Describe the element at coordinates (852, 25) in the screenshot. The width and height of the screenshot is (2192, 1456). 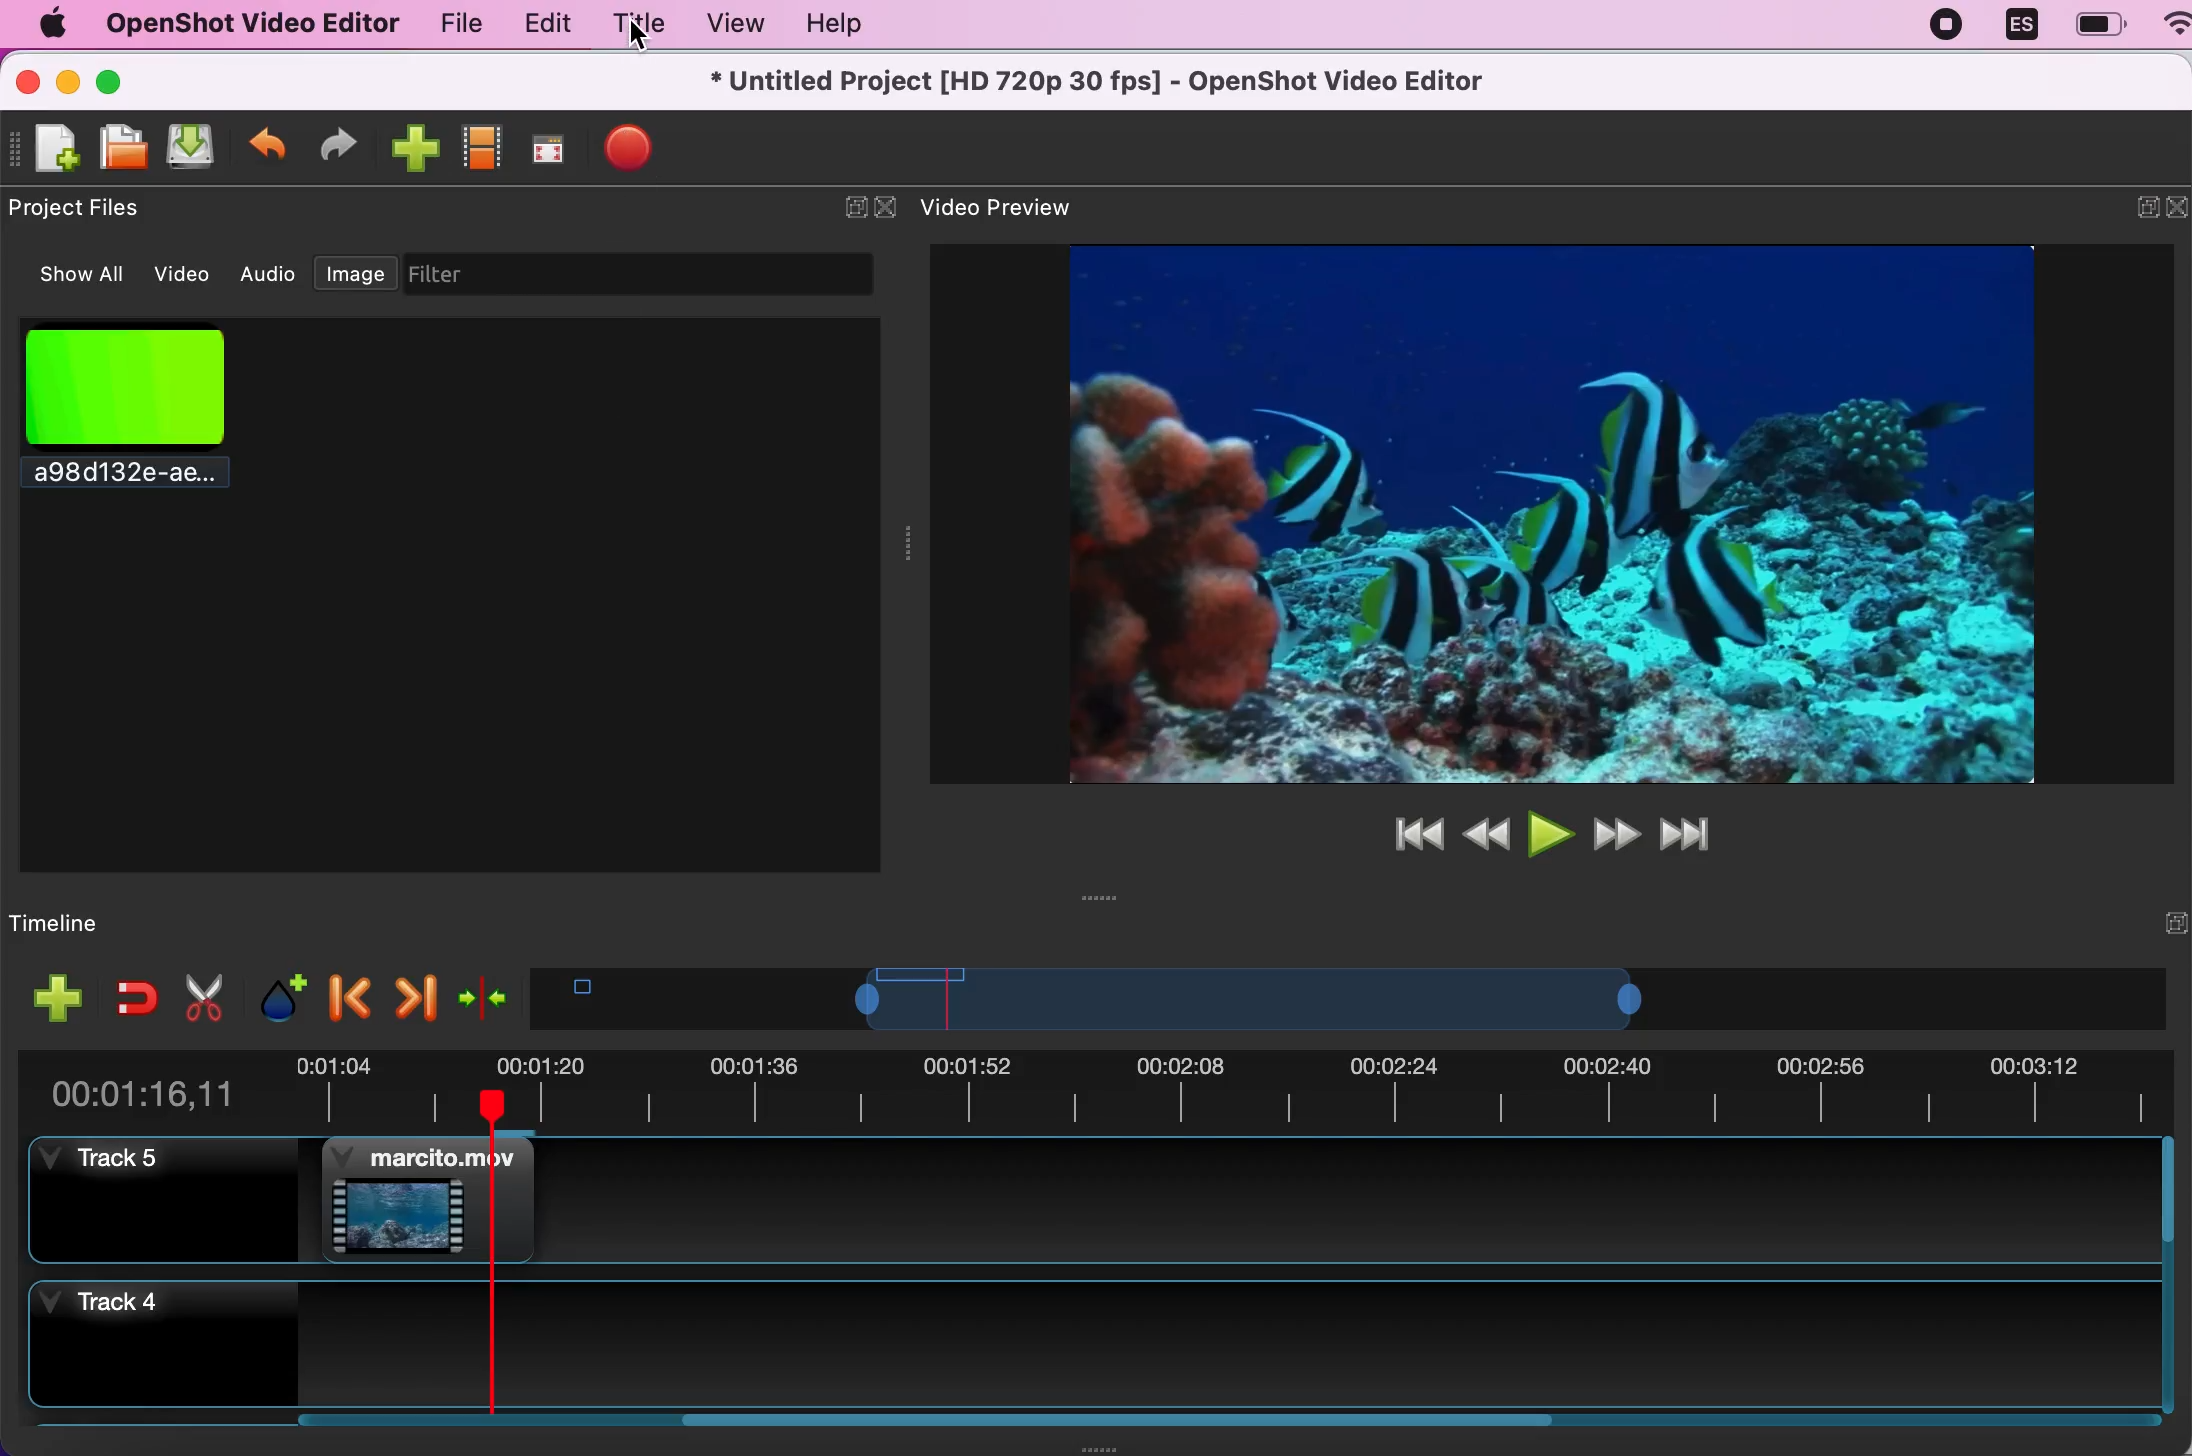
I see `help` at that location.